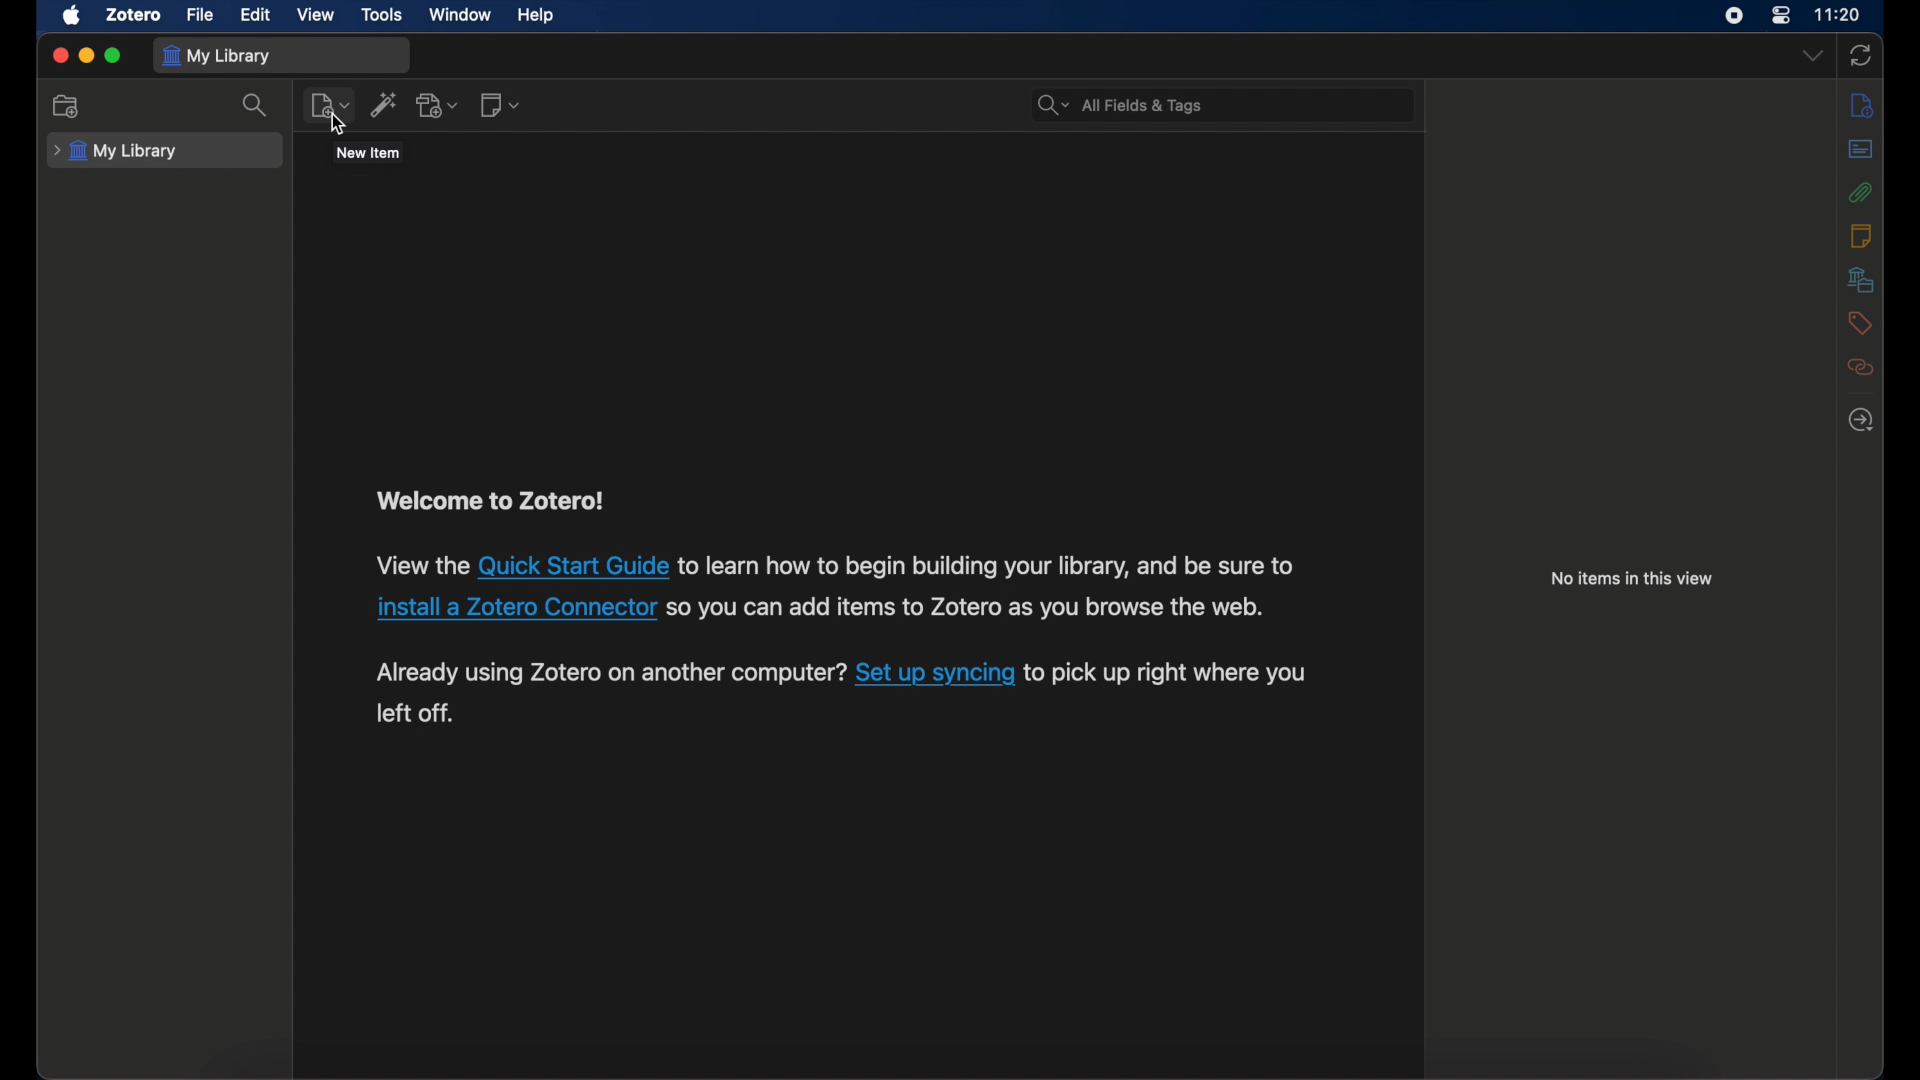  Describe the element at coordinates (67, 107) in the screenshot. I see `add collection` at that location.